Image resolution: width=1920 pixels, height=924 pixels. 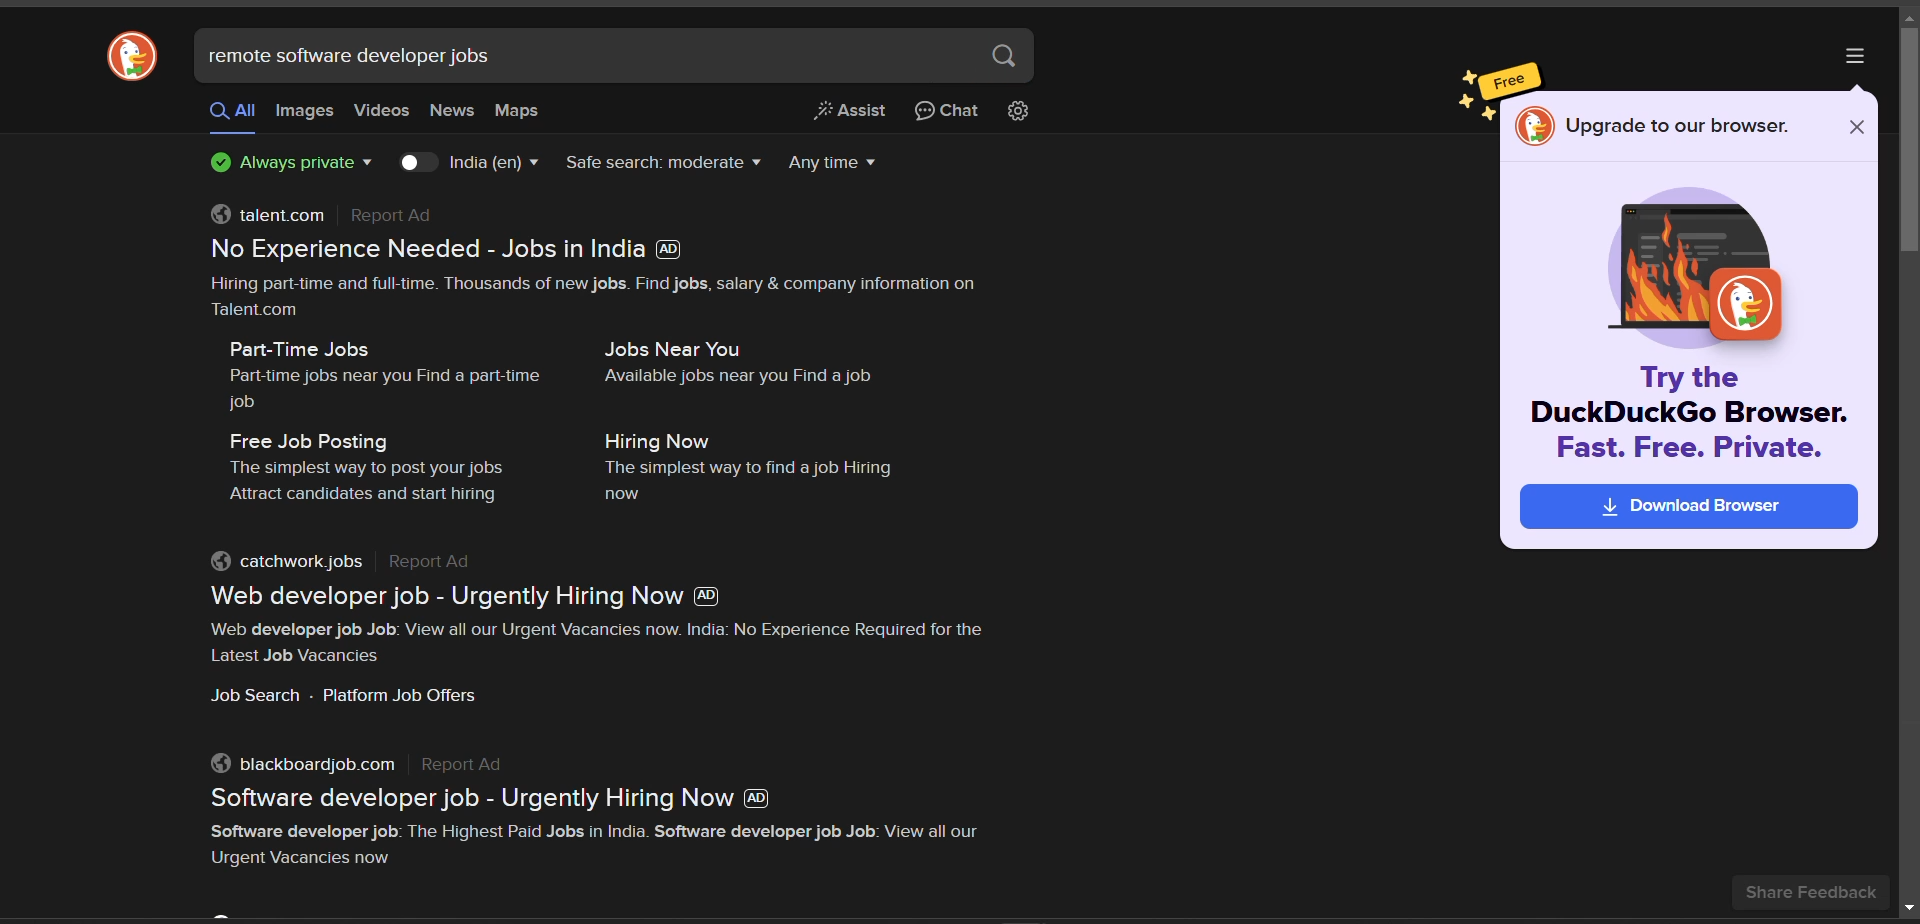 I want to click on results timeline filter, so click(x=836, y=165).